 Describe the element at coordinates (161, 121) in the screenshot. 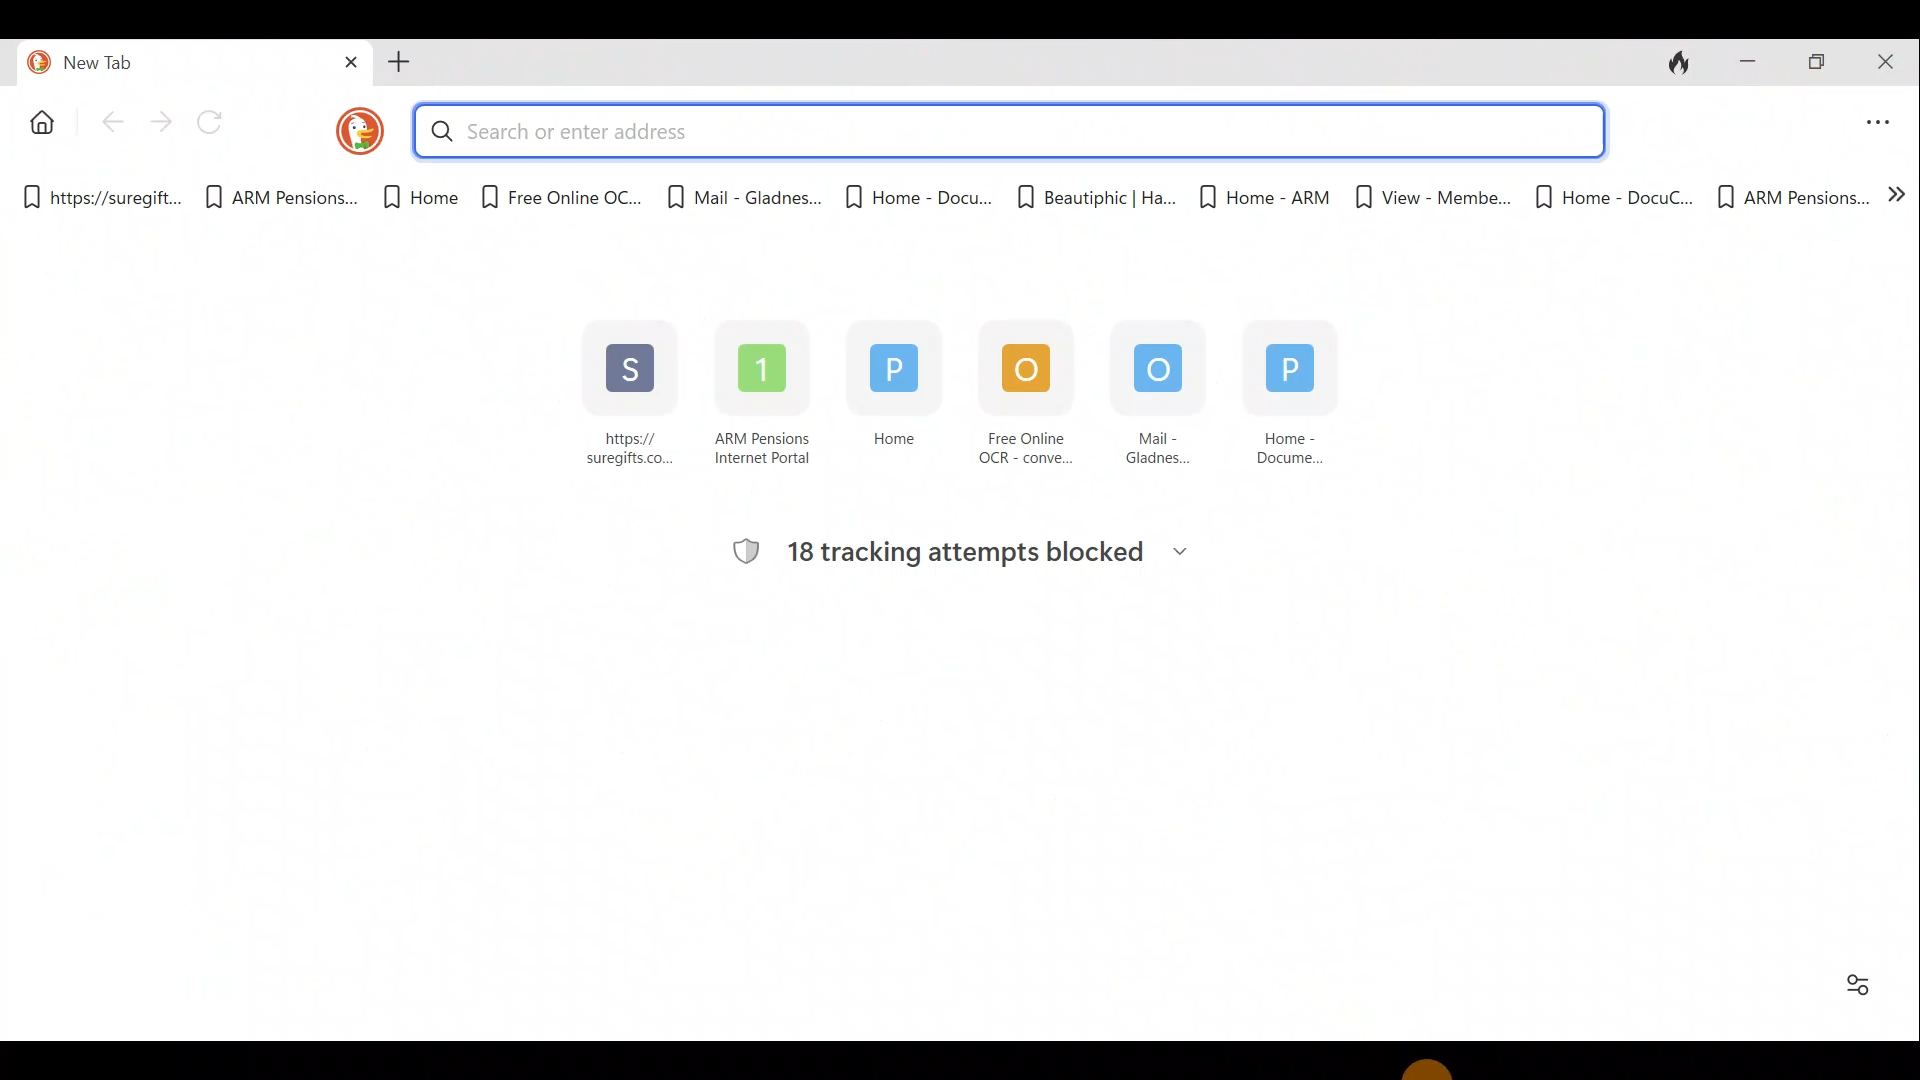

I see `Forward` at that location.